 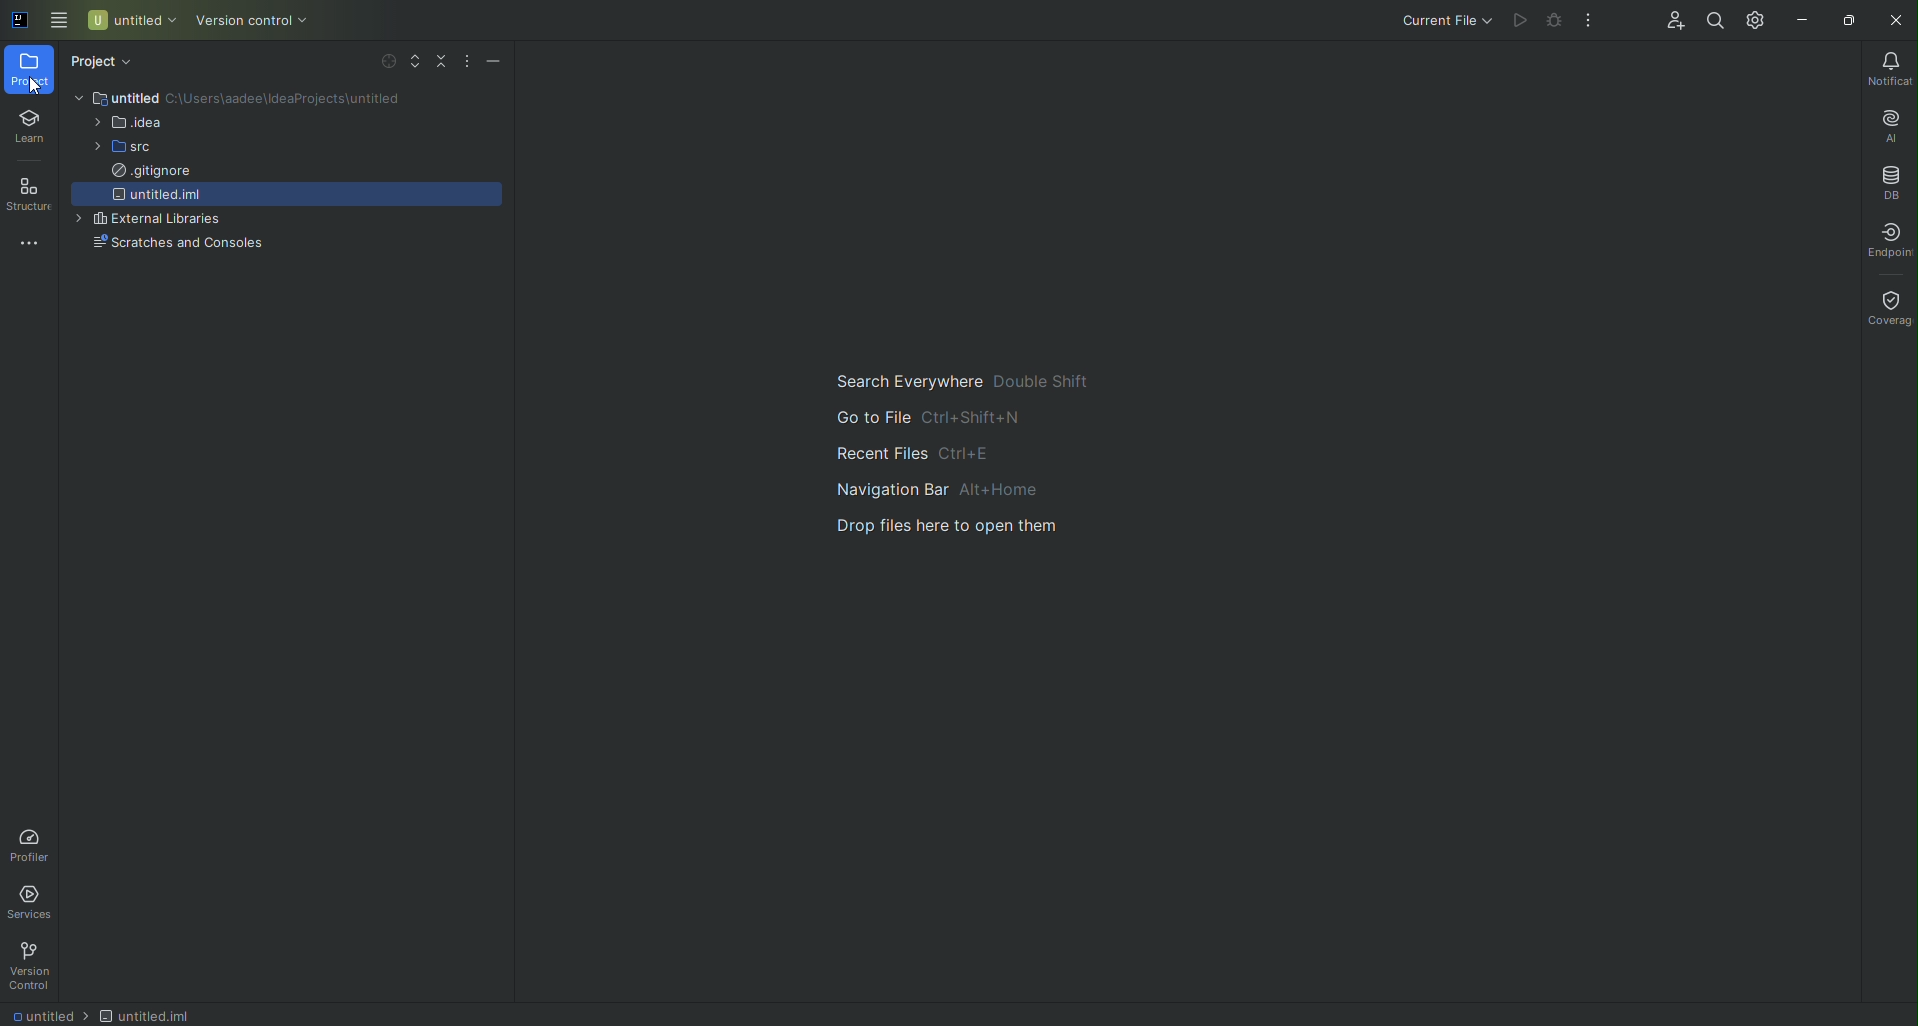 What do you see at coordinates (1849, 19) in the screenshot?
I see `Restore` at bounding box center [1849, 19].